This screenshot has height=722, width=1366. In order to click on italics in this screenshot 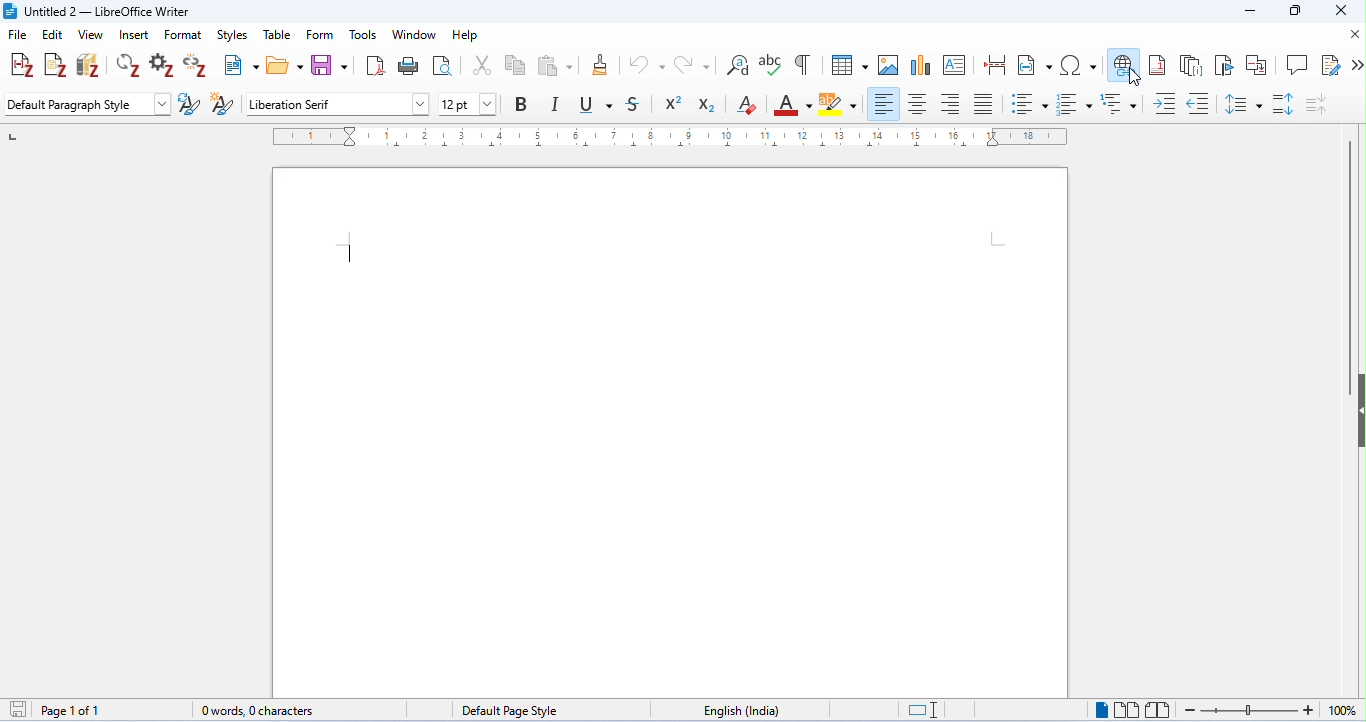, I will do `click(557, 104)`.